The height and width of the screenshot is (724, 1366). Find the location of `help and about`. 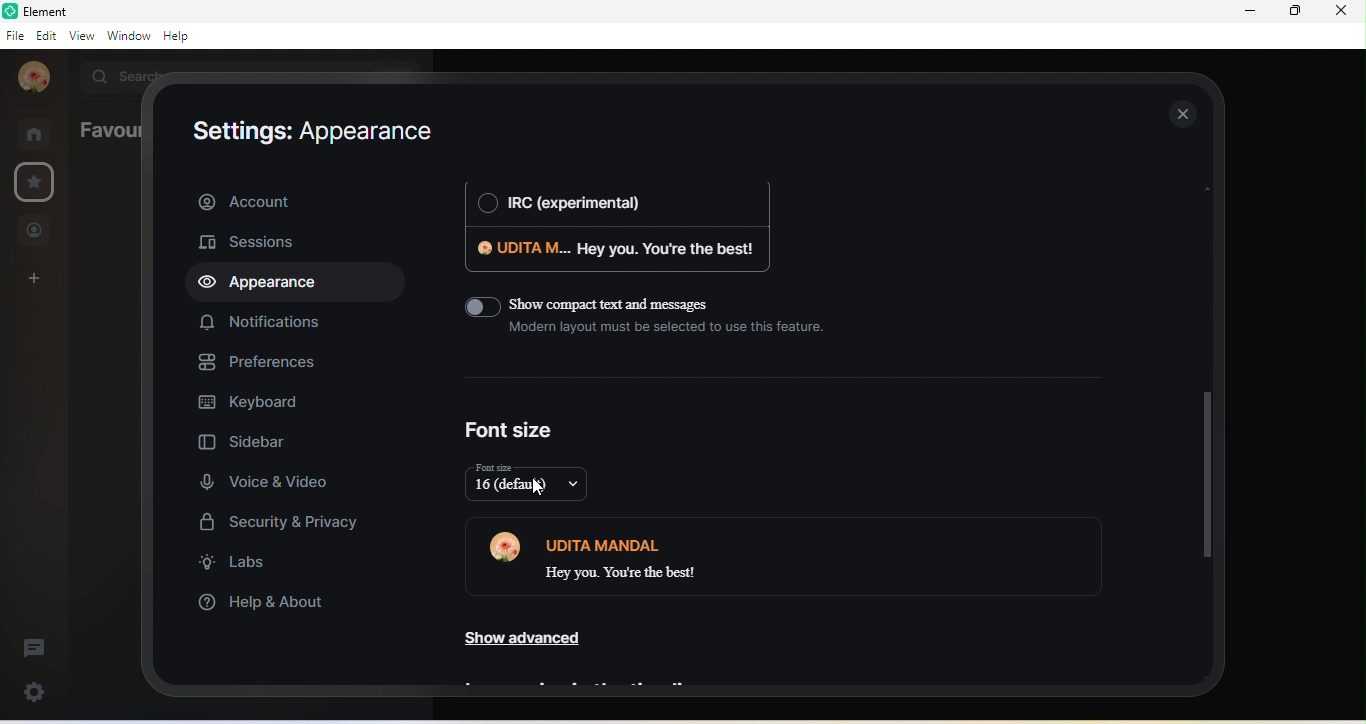

help and about is located at coordinates (261, 605).